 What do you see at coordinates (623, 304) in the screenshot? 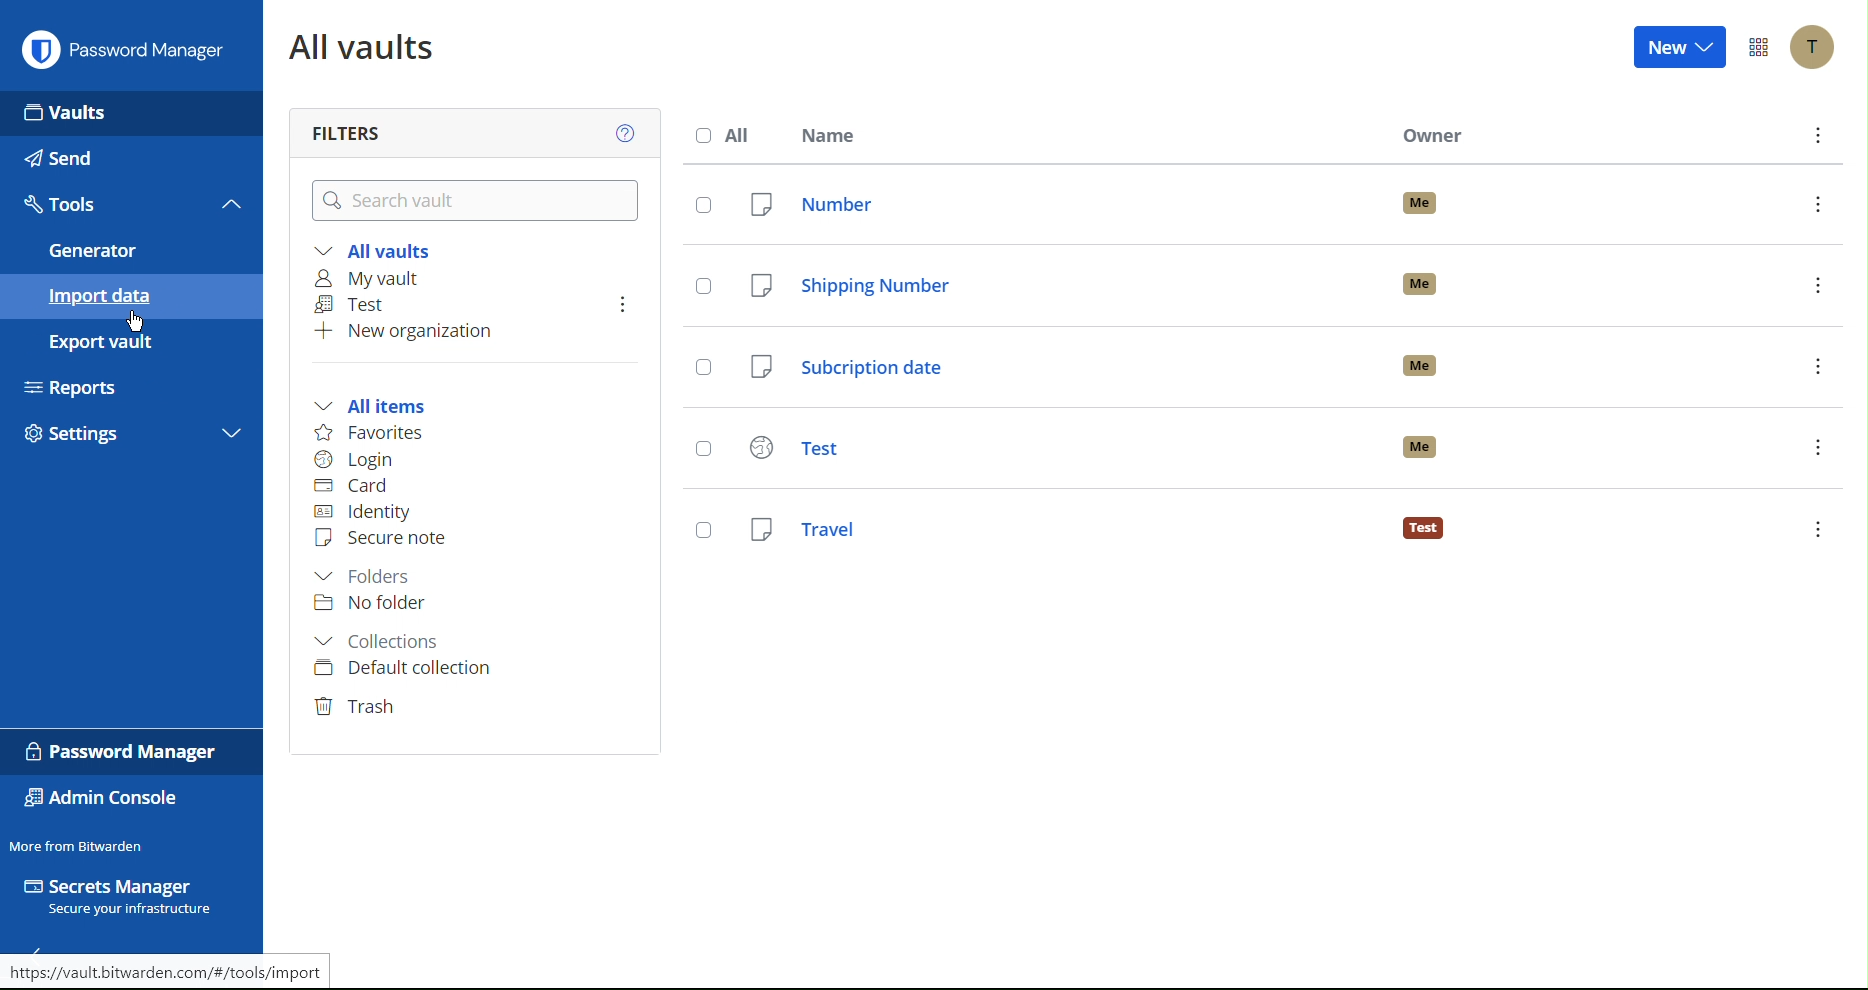
I see `options` at bounding box center [623, 304].